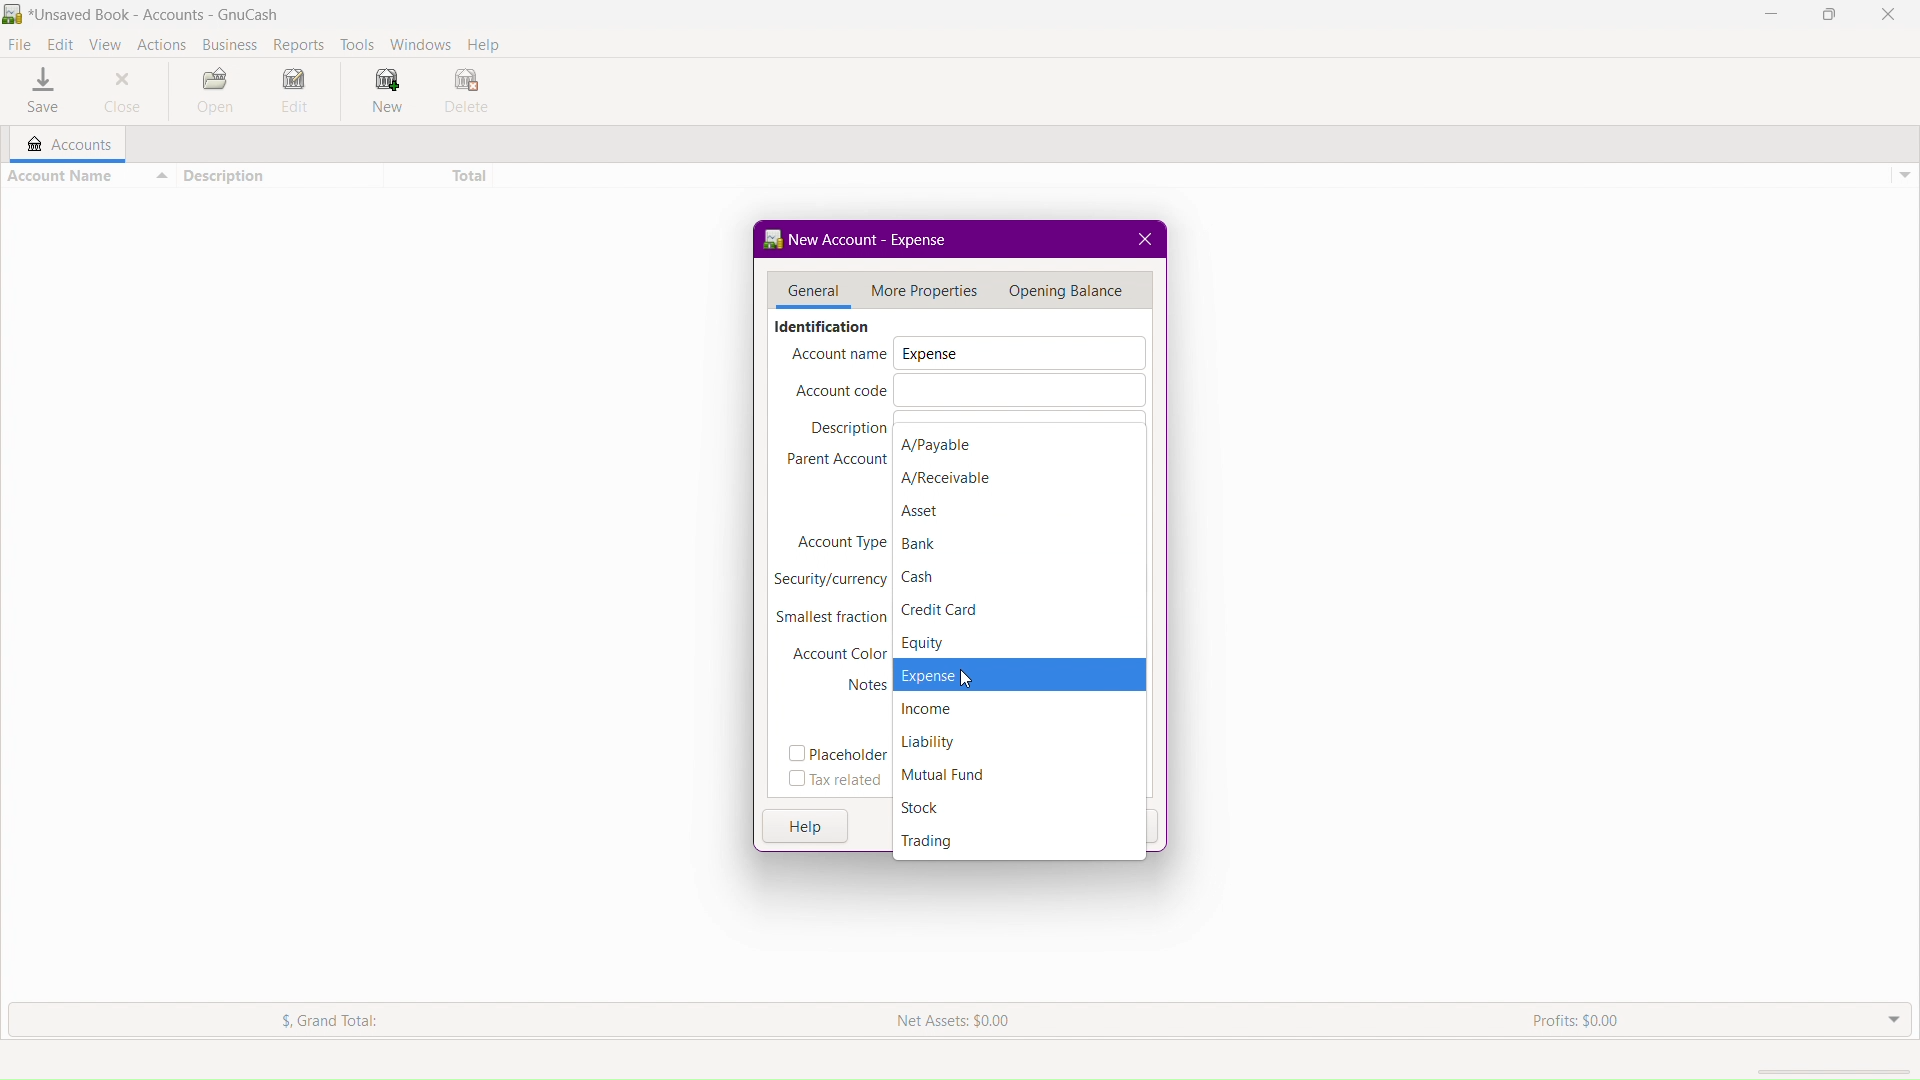  What do you see at coordinates (295, 42) in the screenshot?
I see `Reports` at bounding box center [295, 42].